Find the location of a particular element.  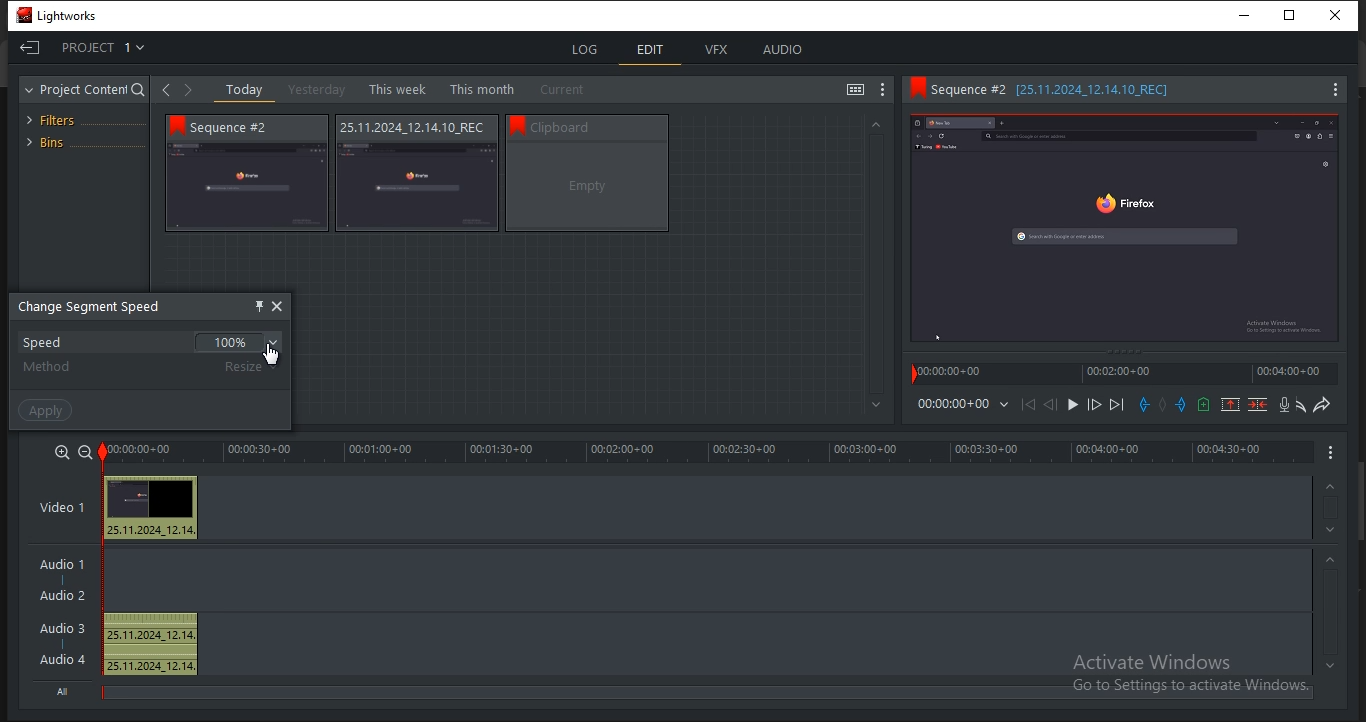

today is located at coordinates (245, 90).